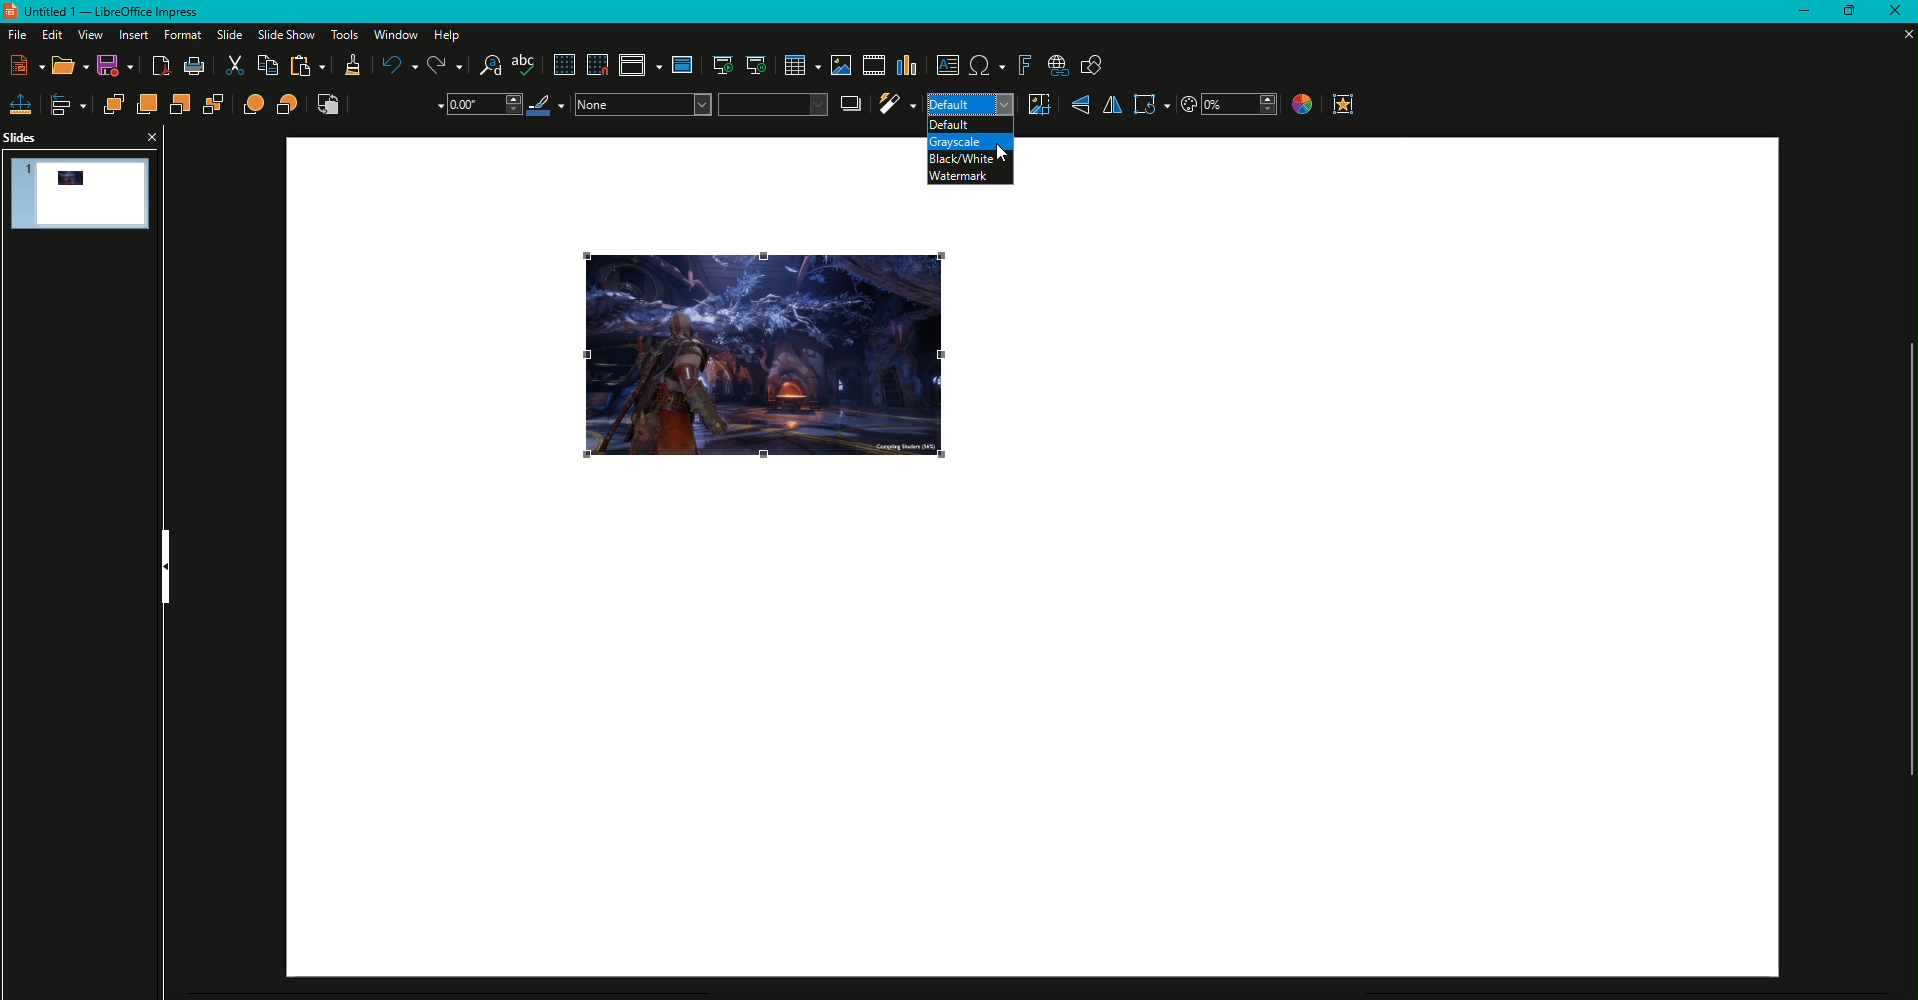 The width and height of the screenshot is (1918, 1000). Describe the element at coordinates (181, 105) in the screenshot. I see `Backward` at that location.